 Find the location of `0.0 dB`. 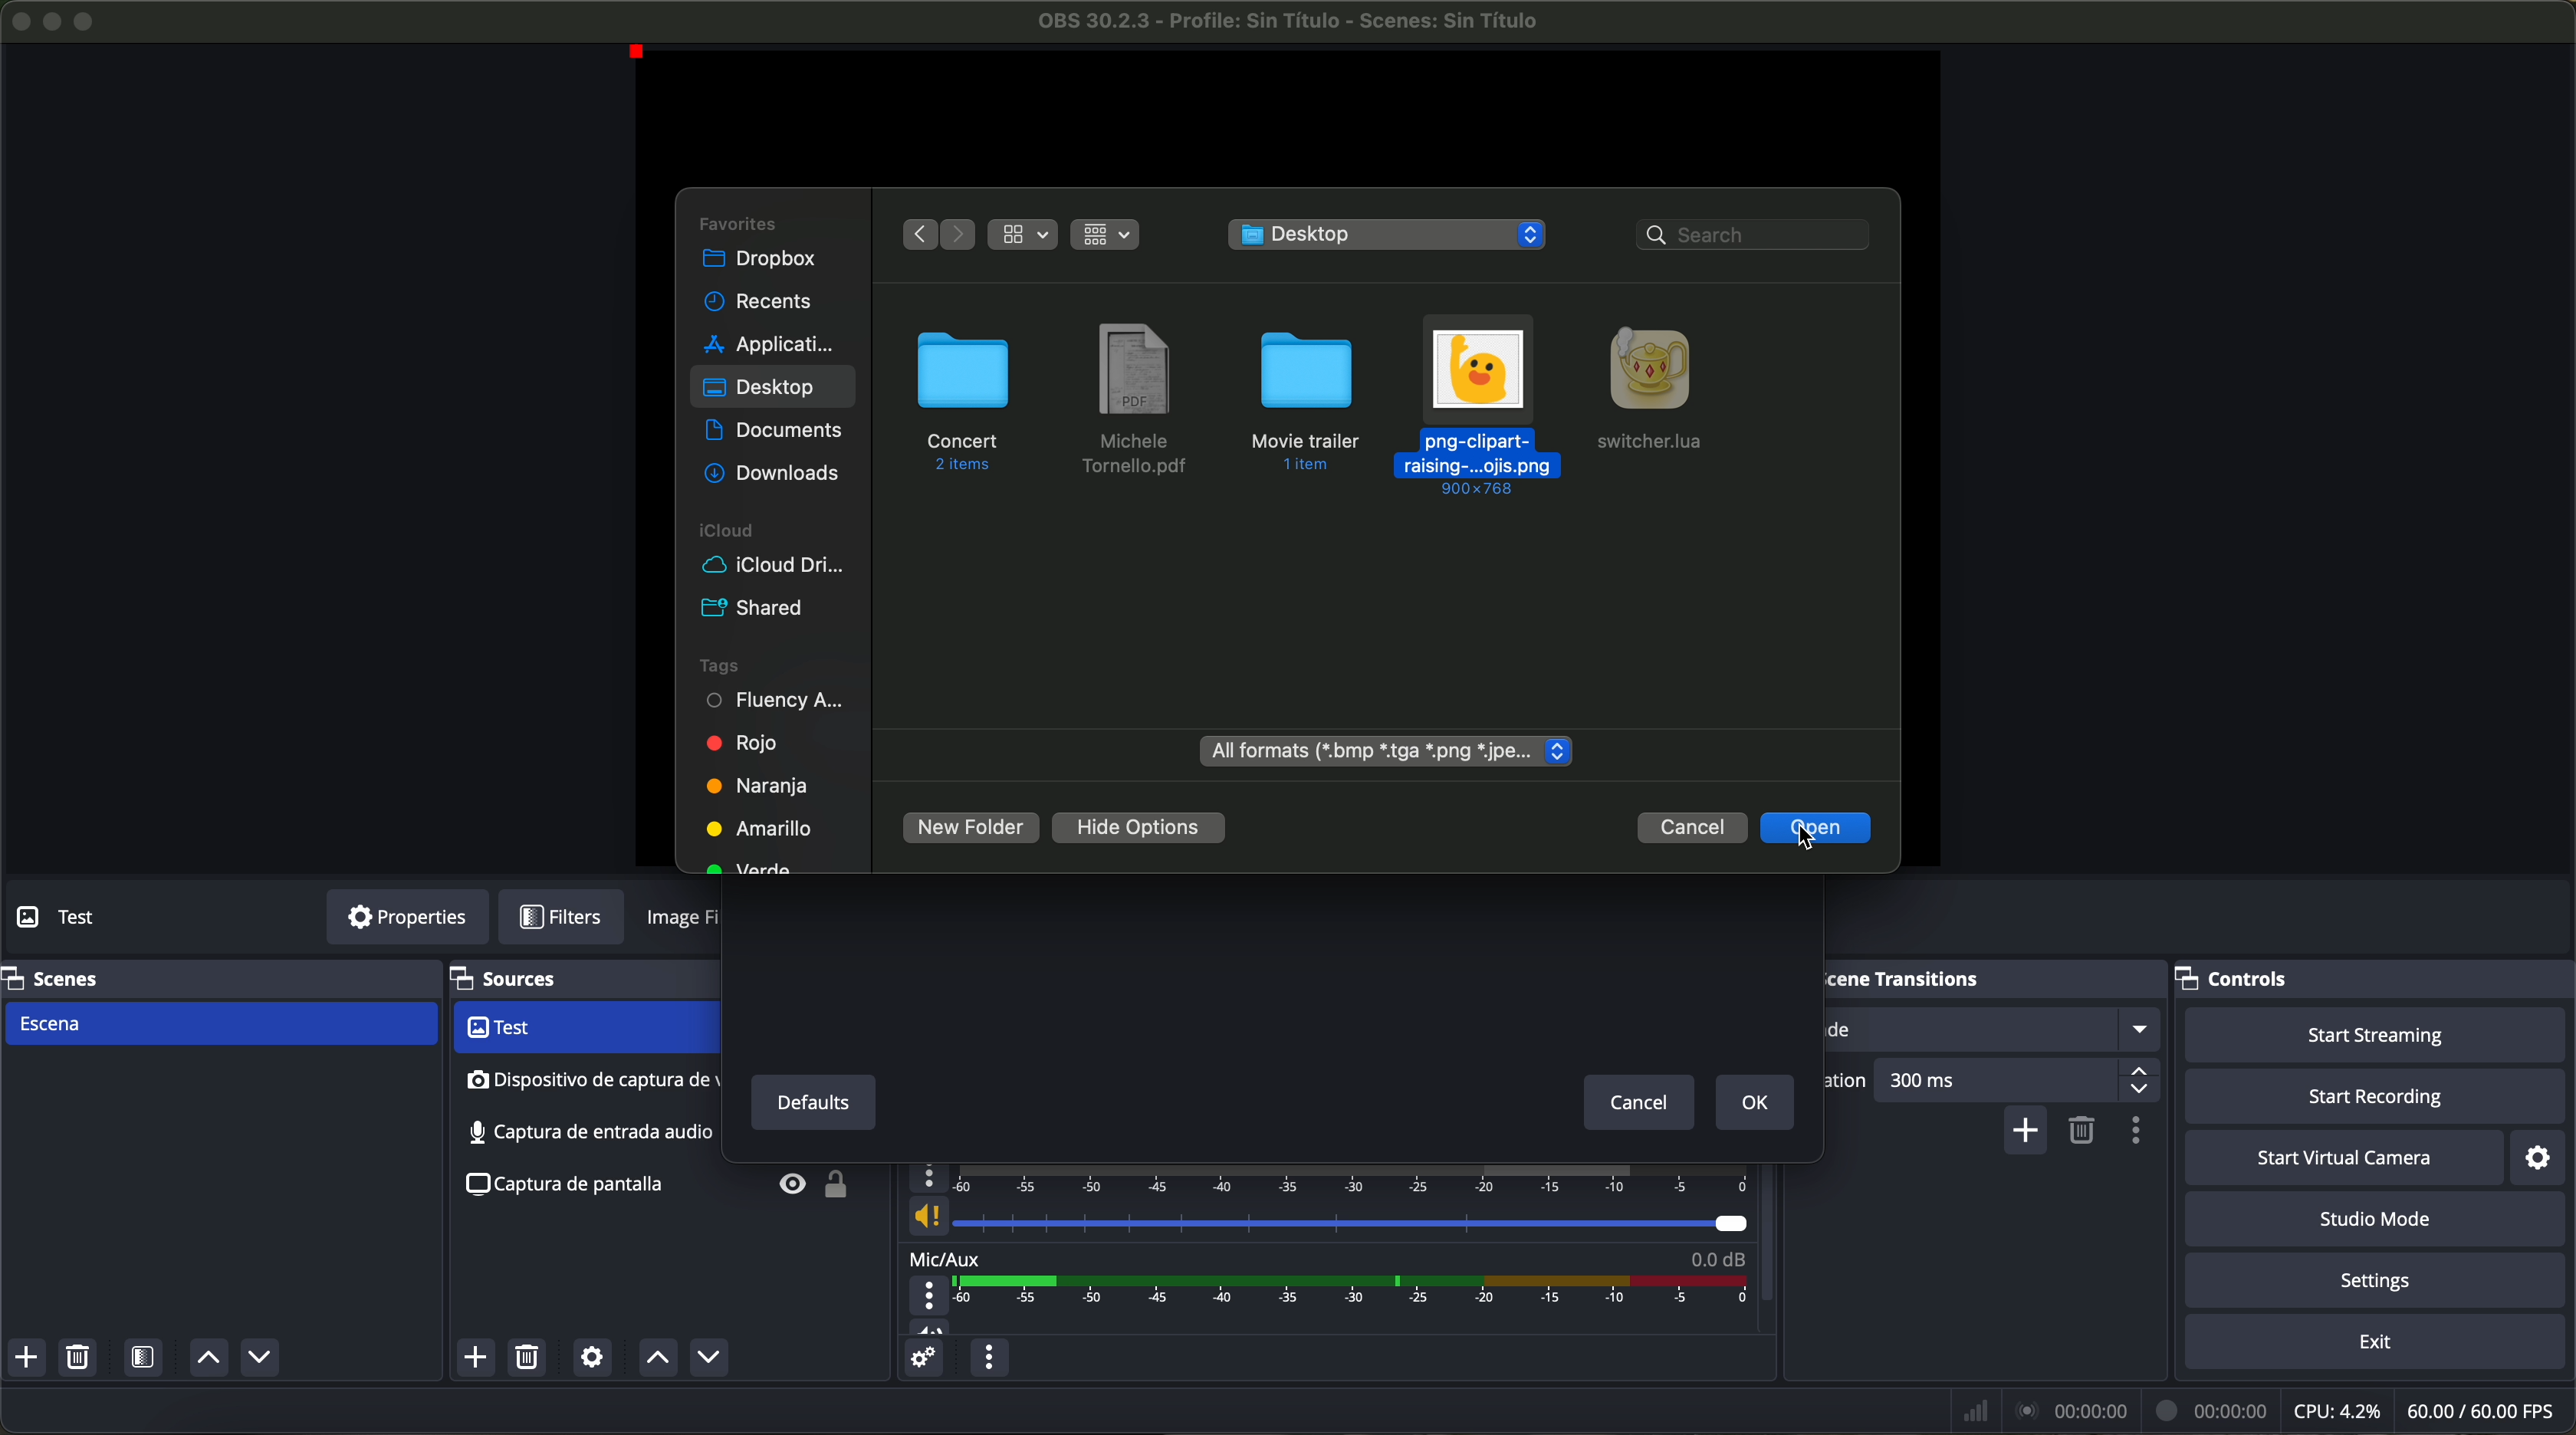

0.0 dB is located at coordinates (1717, 1255).